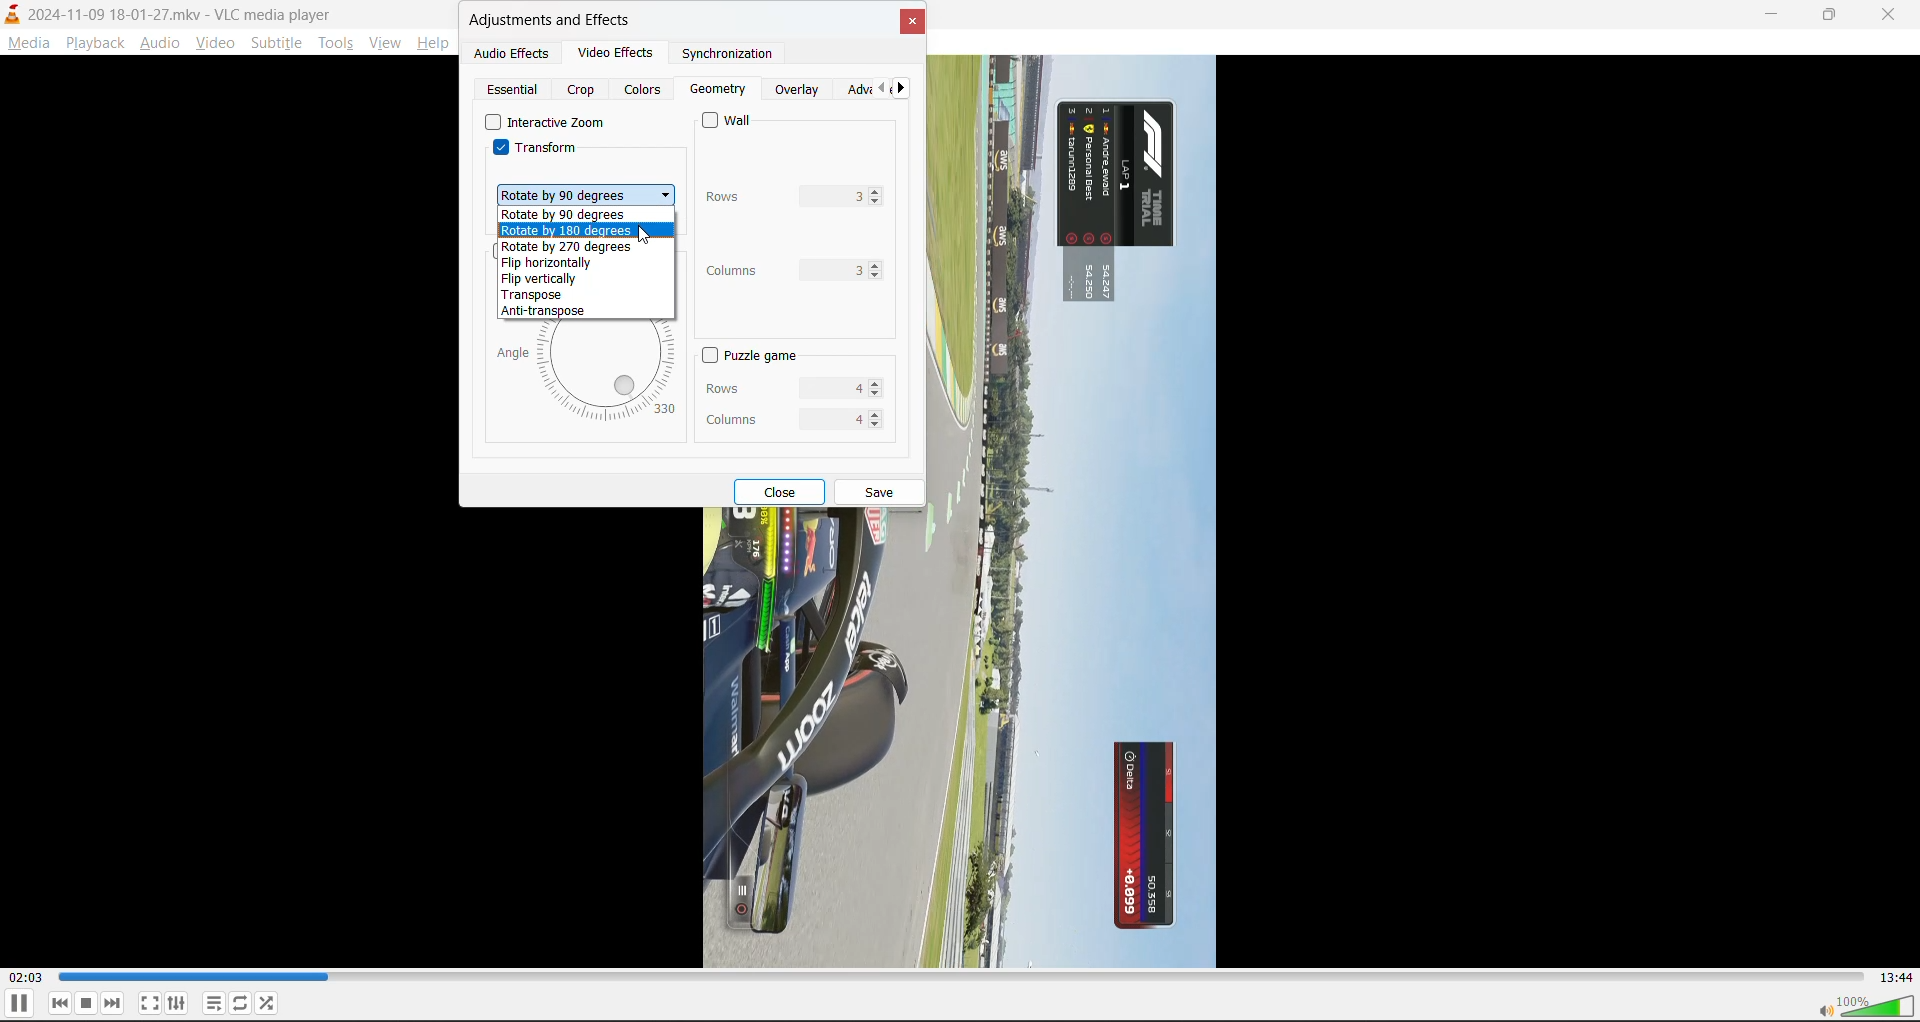  Describe the element at coordinates (642, 91) in the screenshot. I see `colors` at that location.